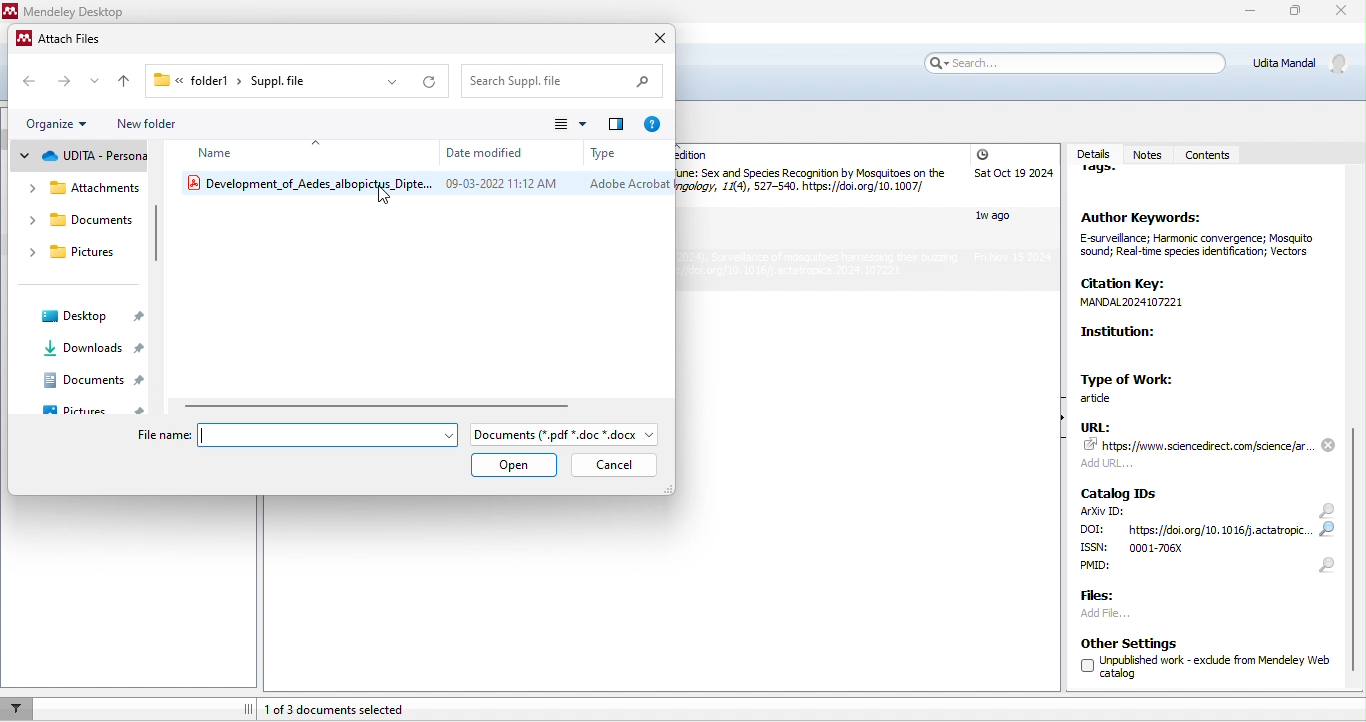  I want to click on drop down, so click(318, 141).